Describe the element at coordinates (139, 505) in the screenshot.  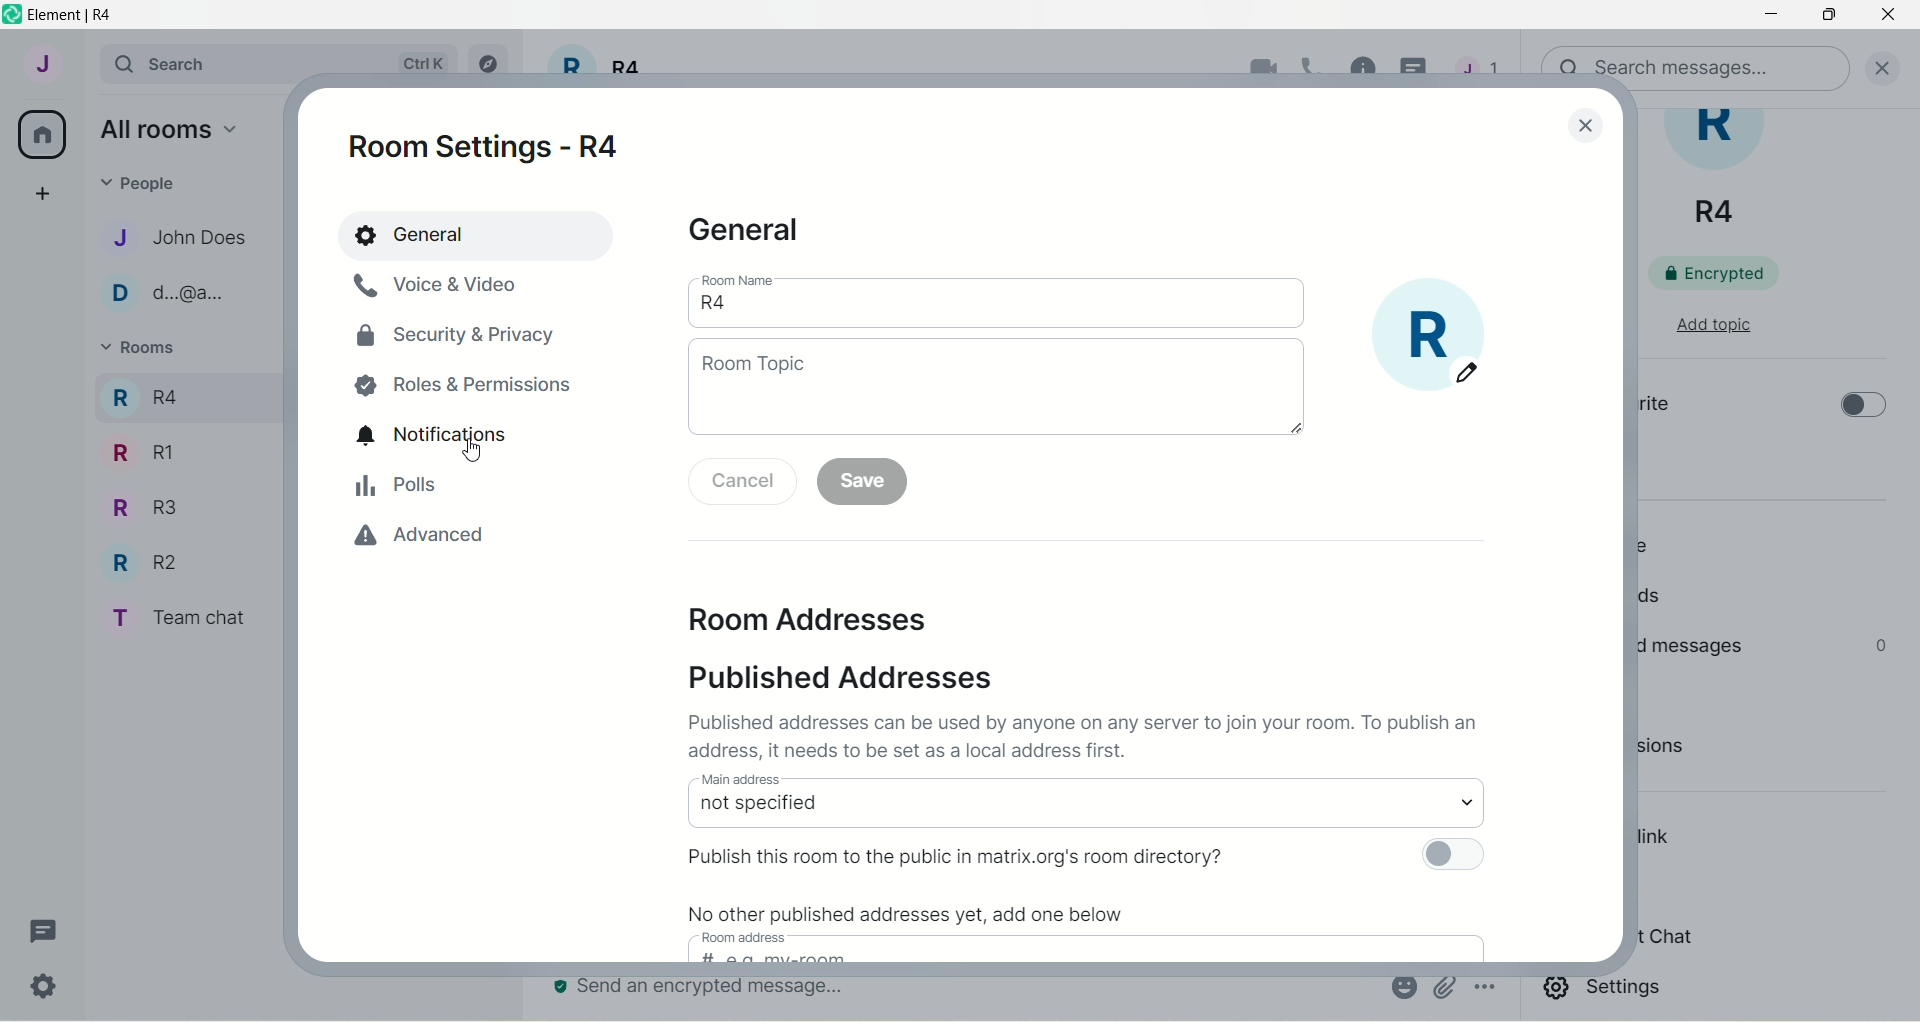
I see `R R3` at that location.